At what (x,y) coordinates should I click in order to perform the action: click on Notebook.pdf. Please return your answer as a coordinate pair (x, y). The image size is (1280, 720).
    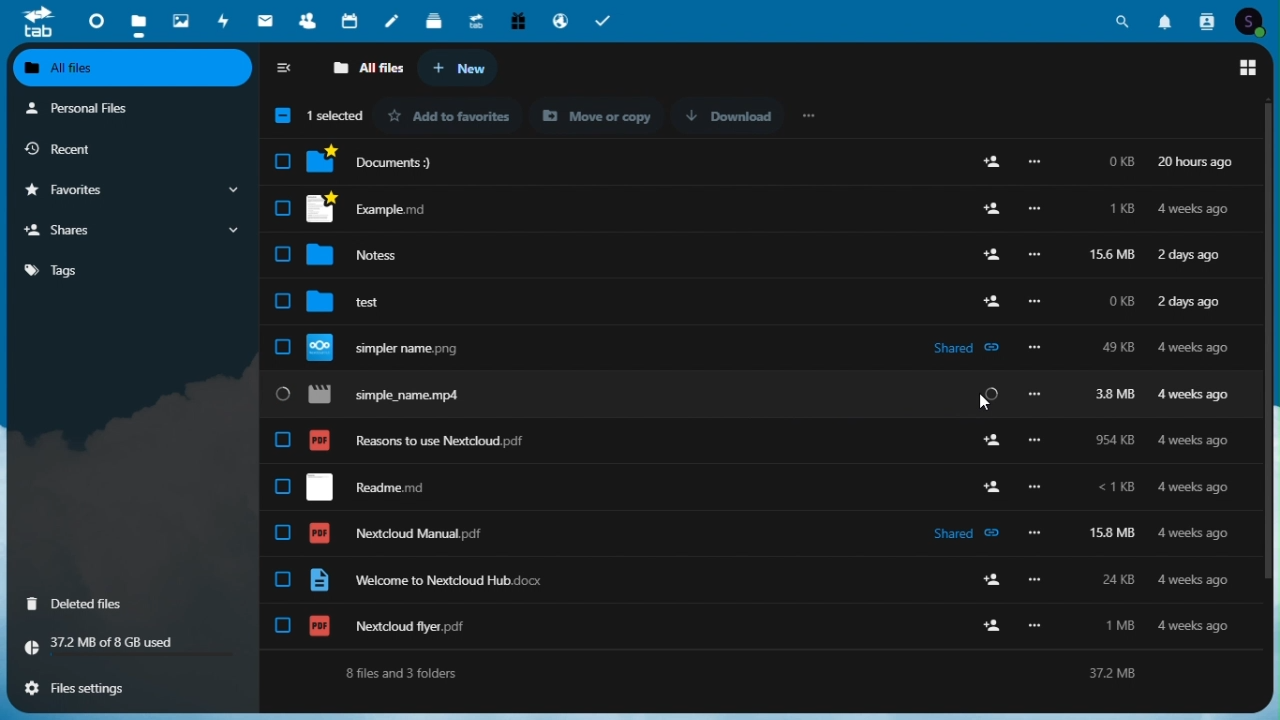
    Looking at the image, I should click on (742, 533).